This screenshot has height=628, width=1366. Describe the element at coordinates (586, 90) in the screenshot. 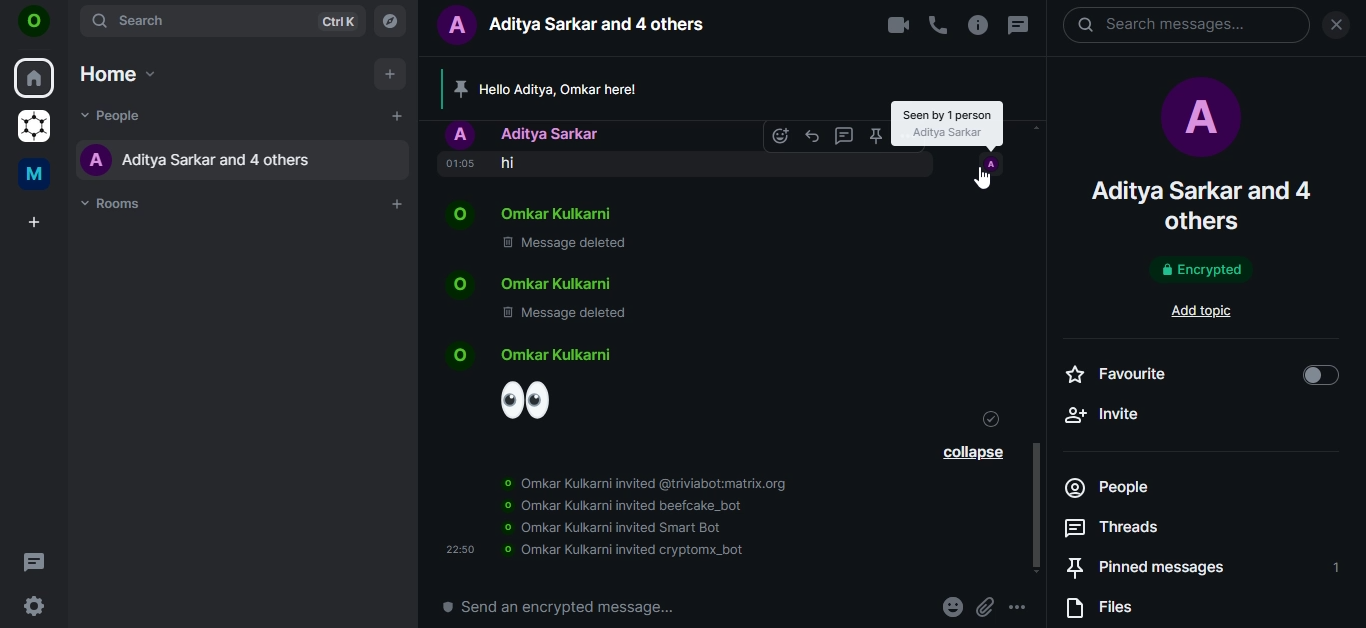

I see ` Hello Aditya, Omkar here!` at that location.